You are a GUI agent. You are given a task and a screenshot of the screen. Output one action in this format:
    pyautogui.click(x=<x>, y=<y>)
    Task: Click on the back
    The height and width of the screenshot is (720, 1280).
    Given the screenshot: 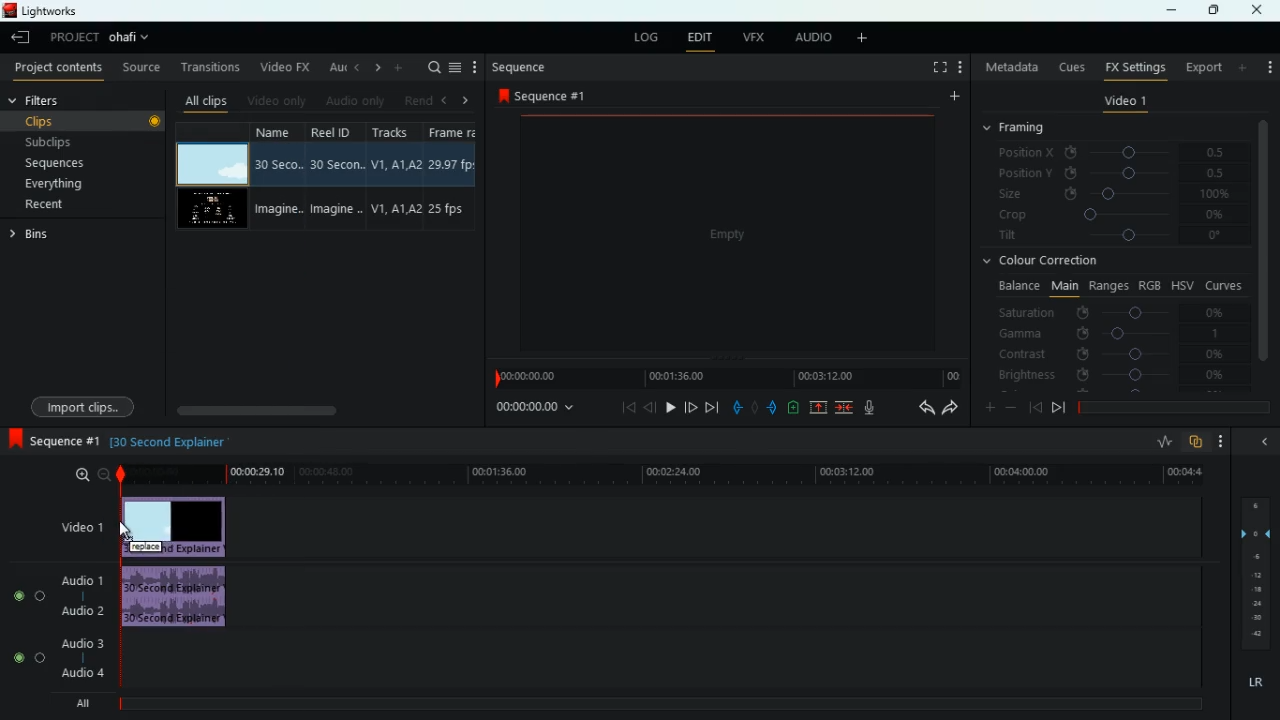 What is the action you would take?
    pyautogui.click(x=919, y=408)
    